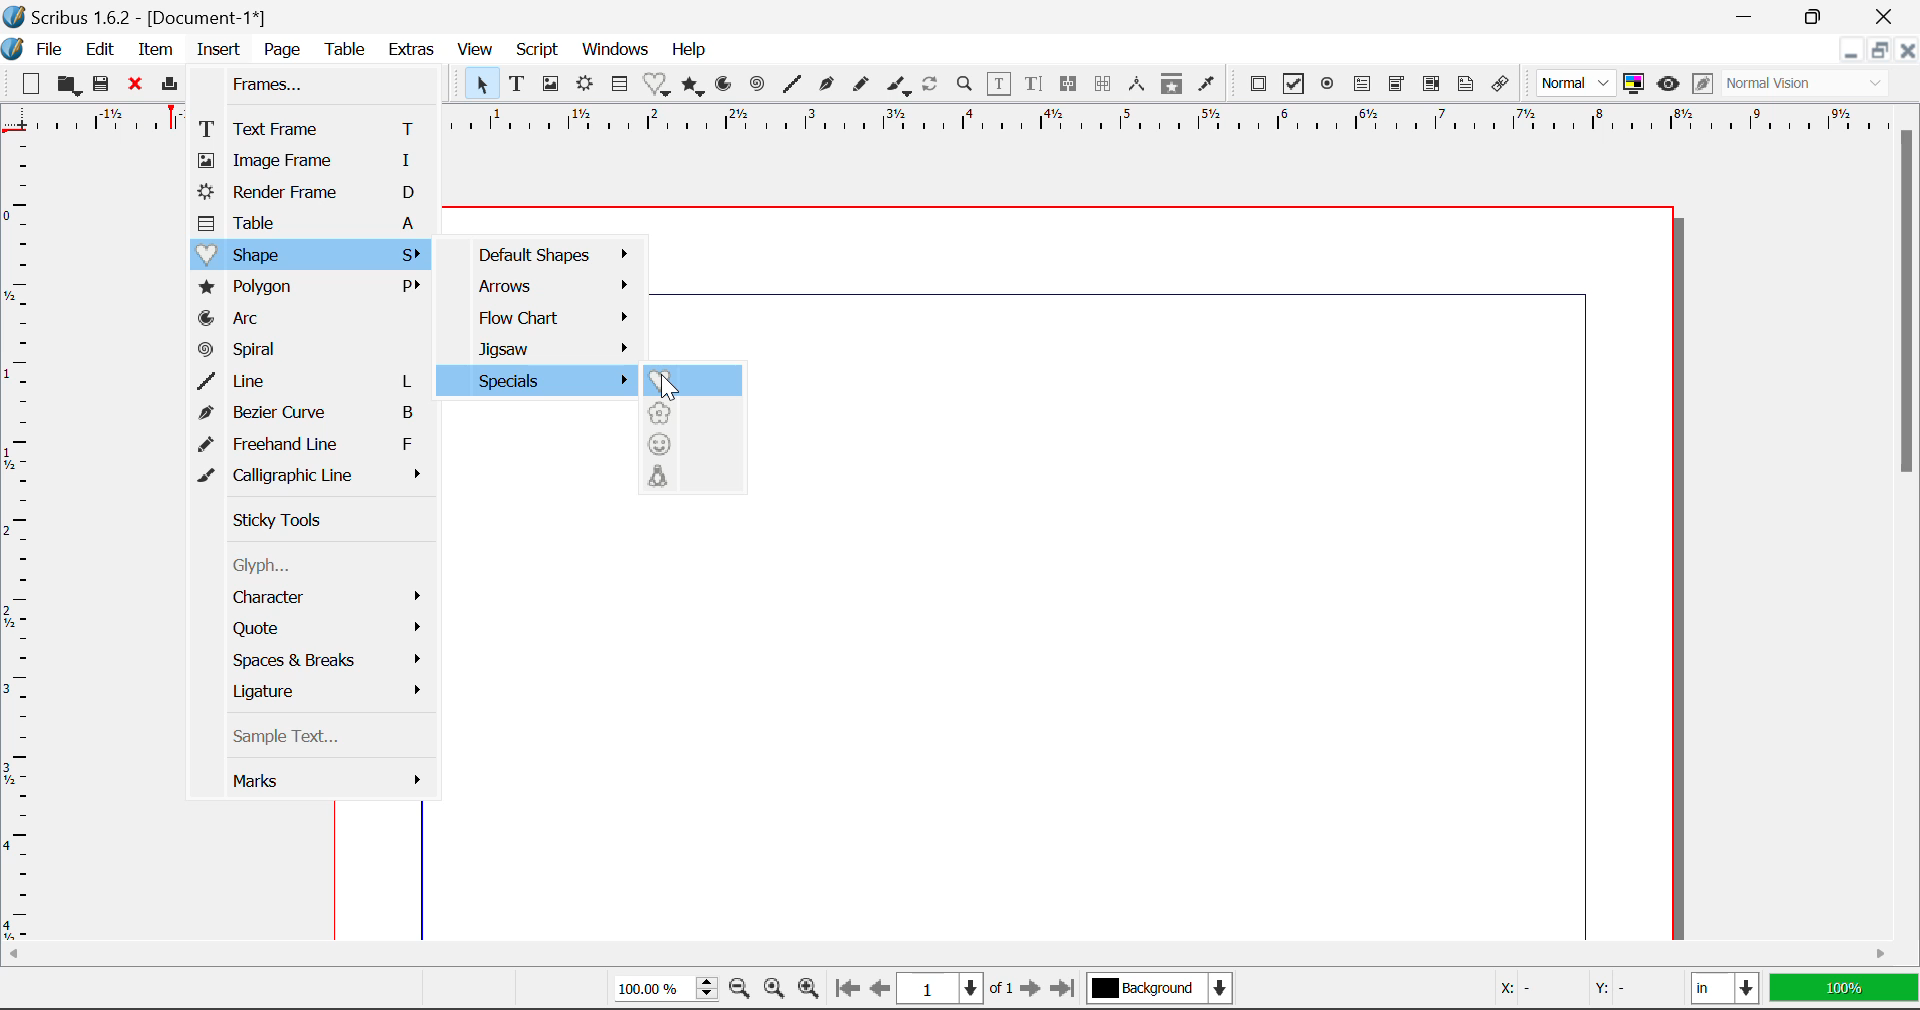  Describe the element at coordinates (740, 990) in the screenshot. I see `Zoom Out` at that location.